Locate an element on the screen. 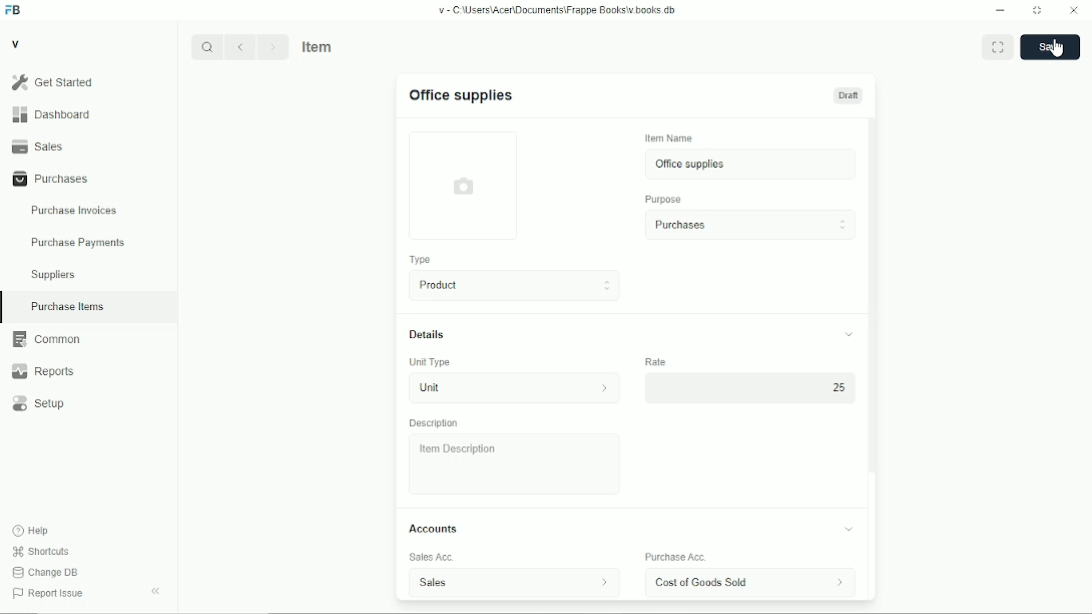  details is located at coordinates (427, 334).